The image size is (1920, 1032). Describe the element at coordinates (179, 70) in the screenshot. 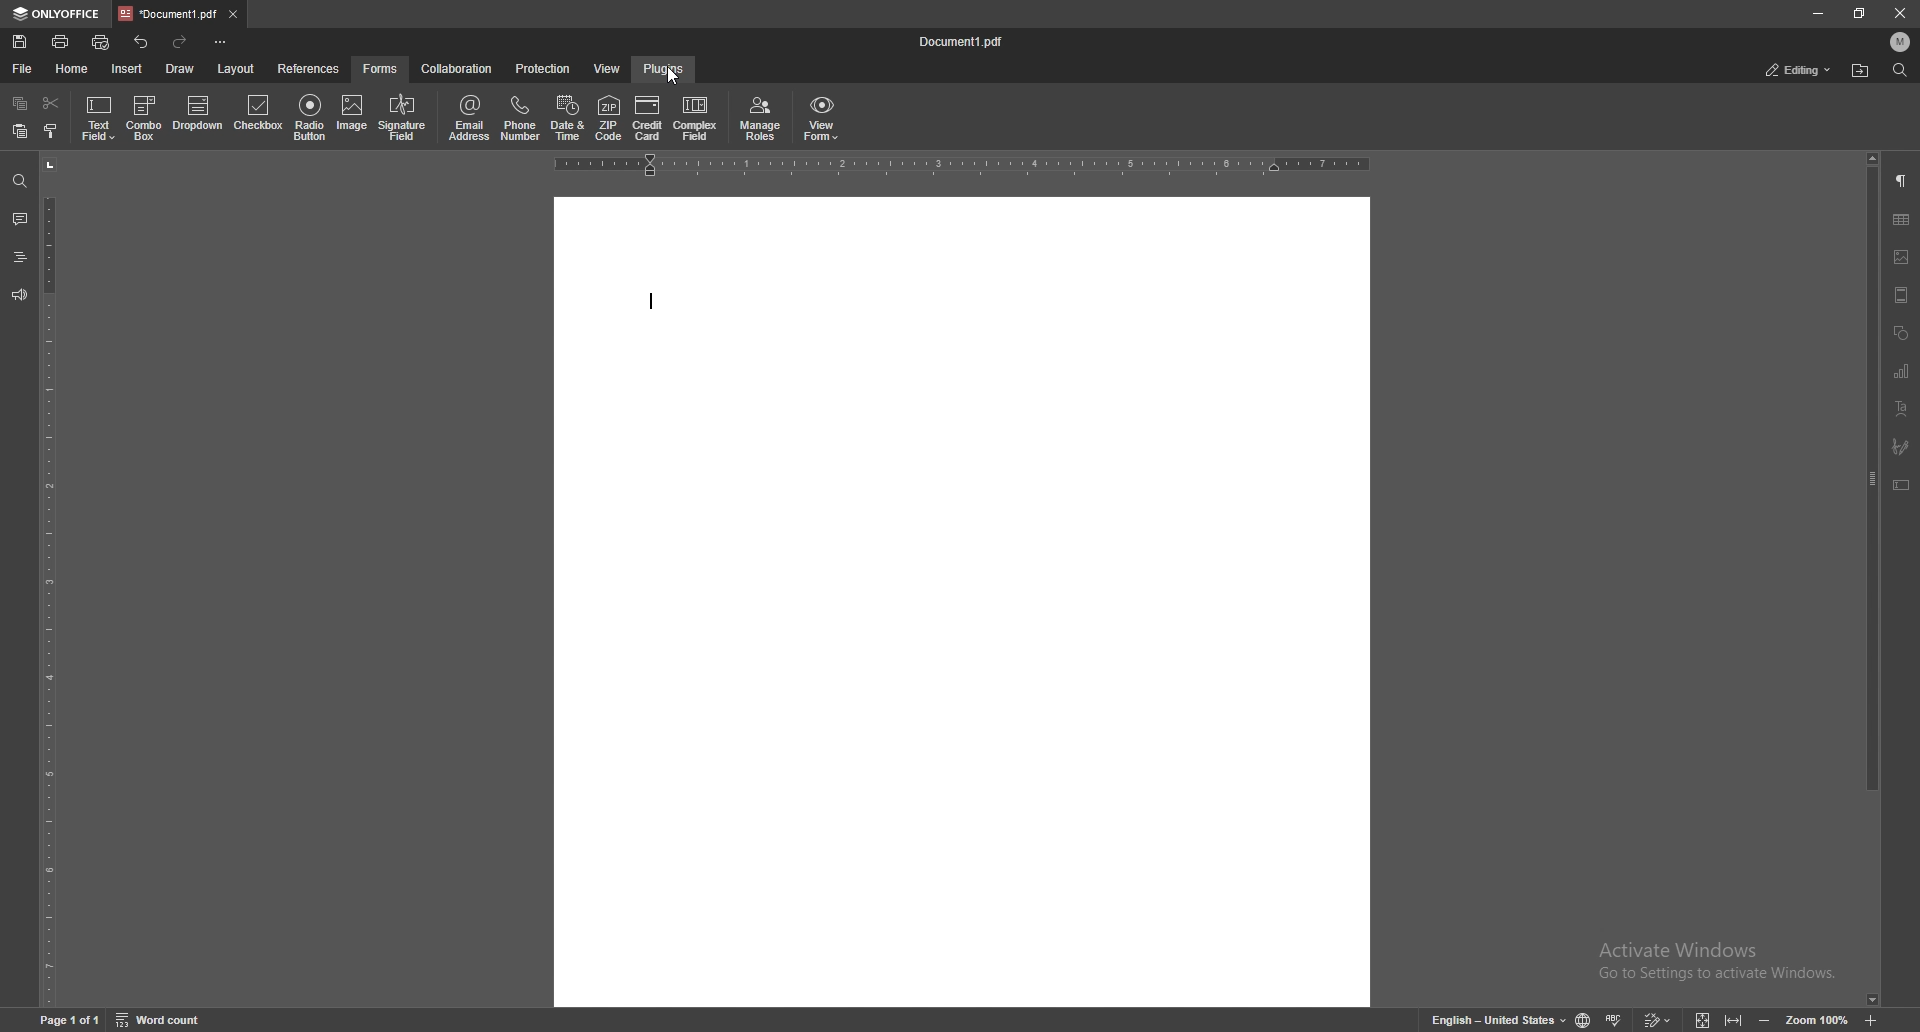

I see `draw` at that location.